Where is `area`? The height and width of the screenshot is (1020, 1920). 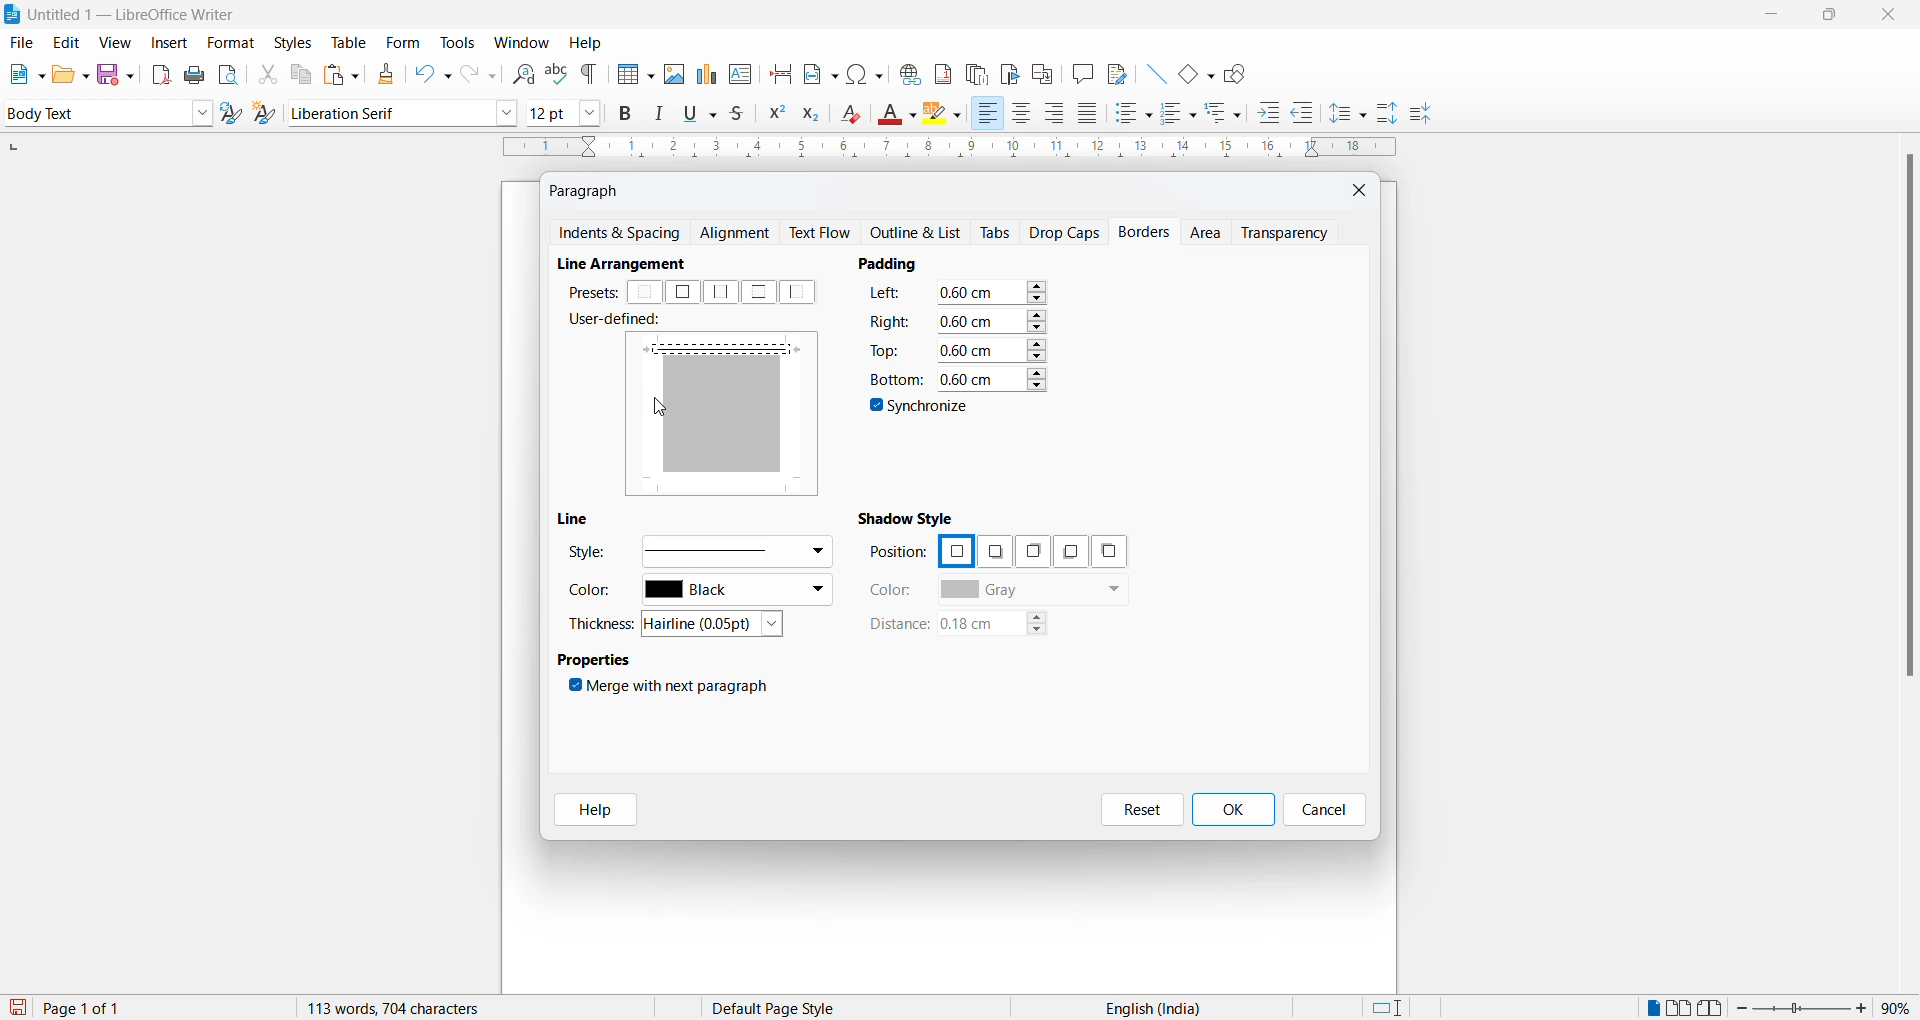
area is located at coordinates (1208, 234).